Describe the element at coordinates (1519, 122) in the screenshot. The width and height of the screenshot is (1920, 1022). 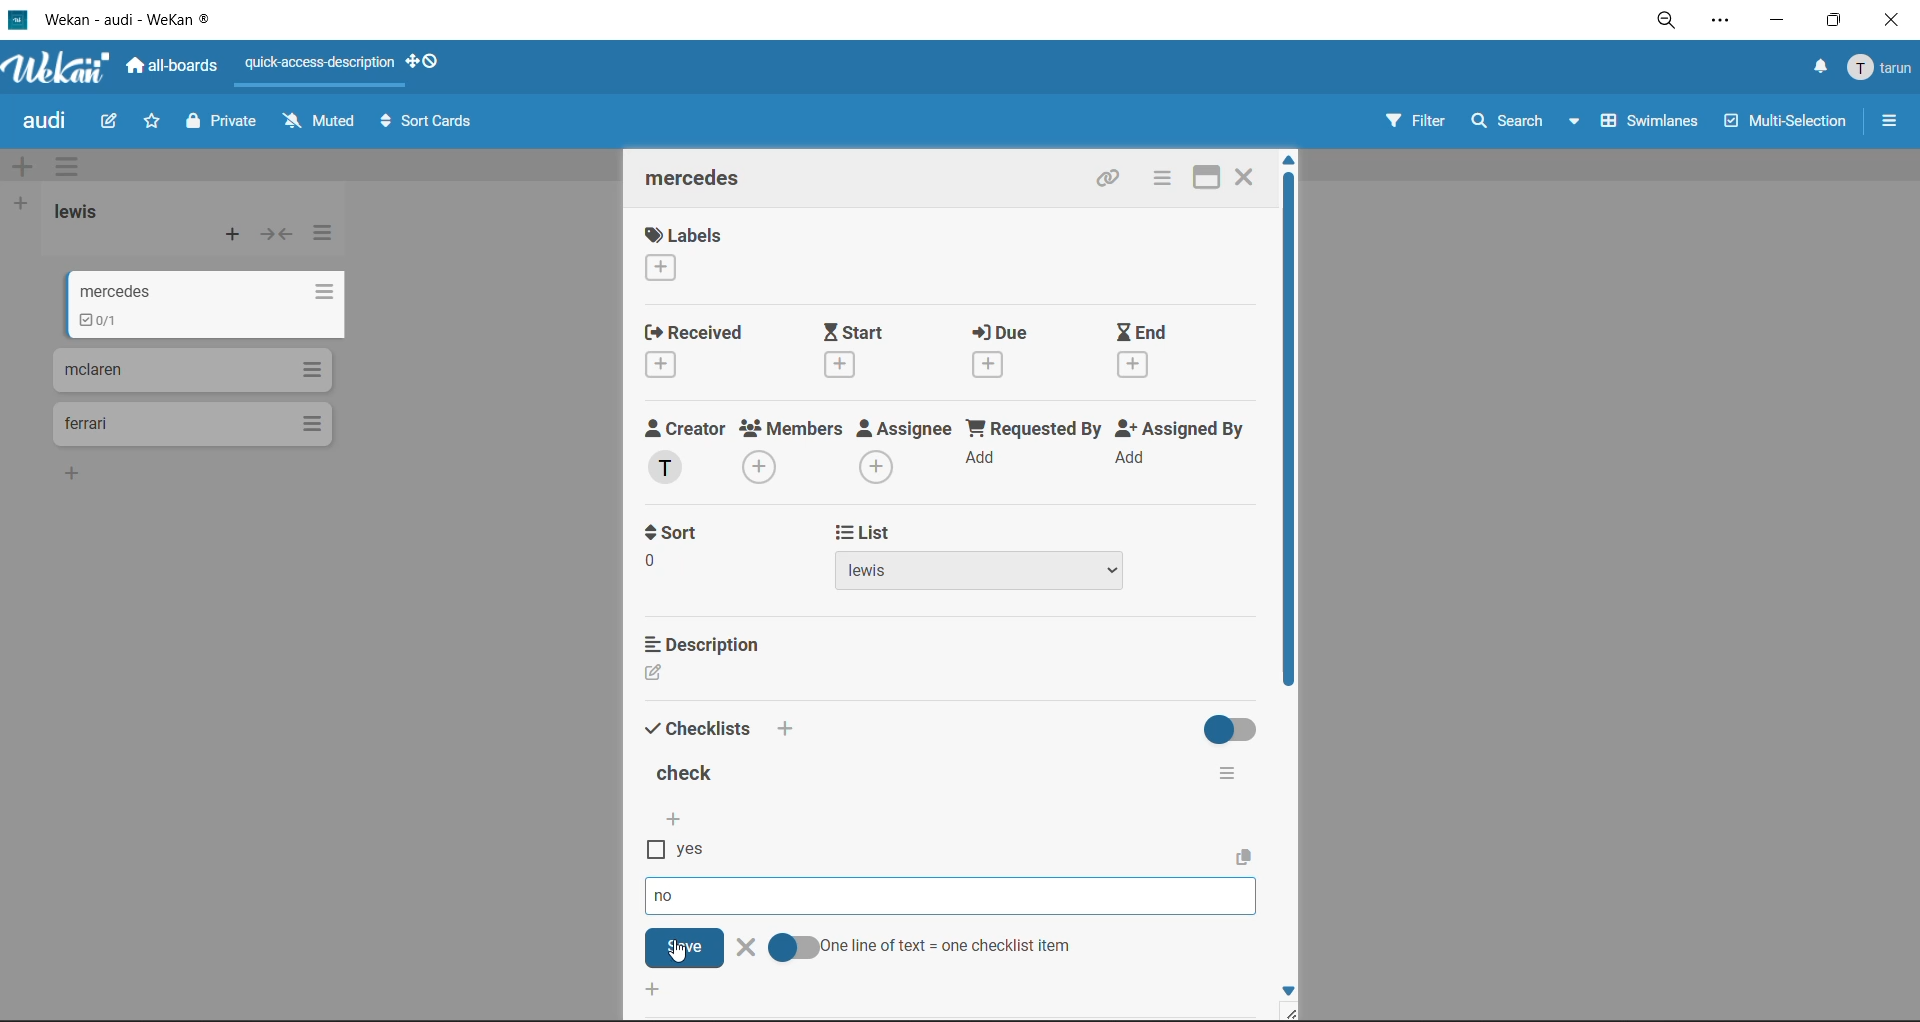
I see `search` at that location.